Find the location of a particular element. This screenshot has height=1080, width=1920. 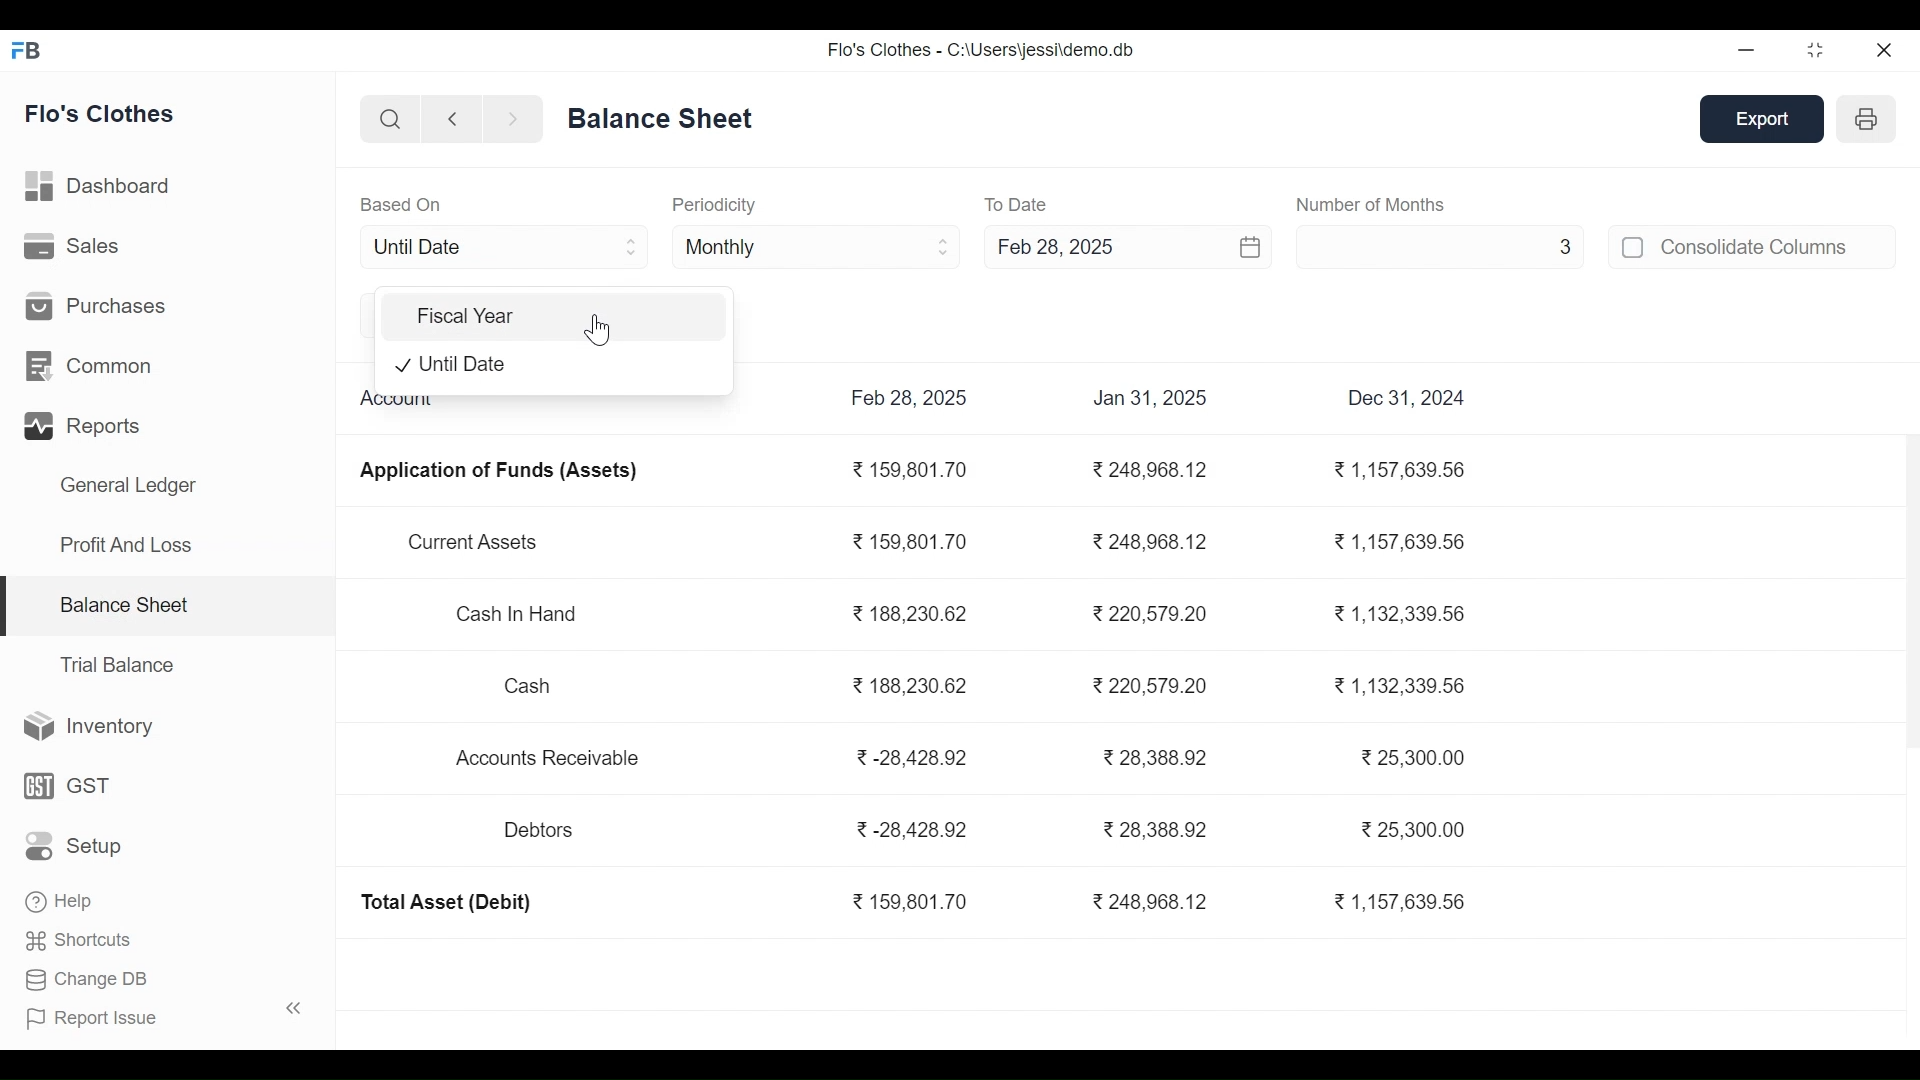

Jan 31, 2025 is located at coordinates (1150, 397).